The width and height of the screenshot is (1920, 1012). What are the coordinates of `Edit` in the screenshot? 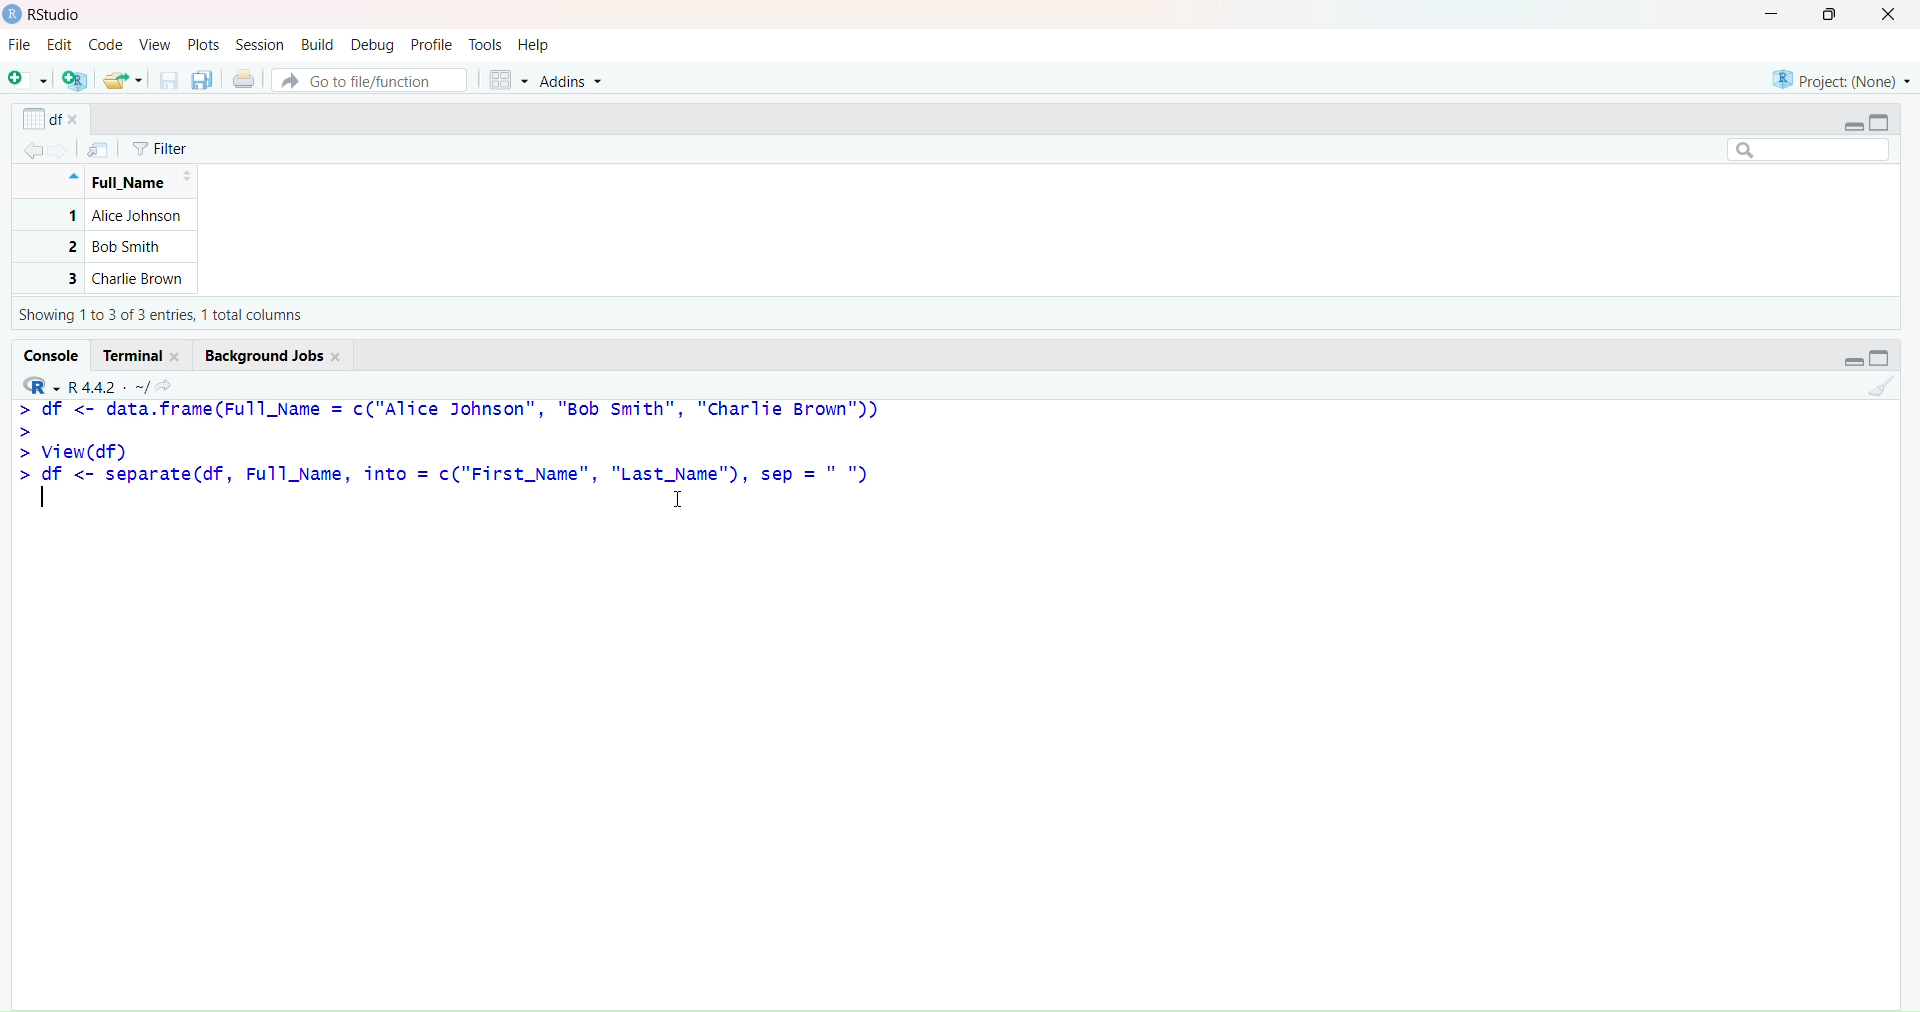 It's located at (59, 47).